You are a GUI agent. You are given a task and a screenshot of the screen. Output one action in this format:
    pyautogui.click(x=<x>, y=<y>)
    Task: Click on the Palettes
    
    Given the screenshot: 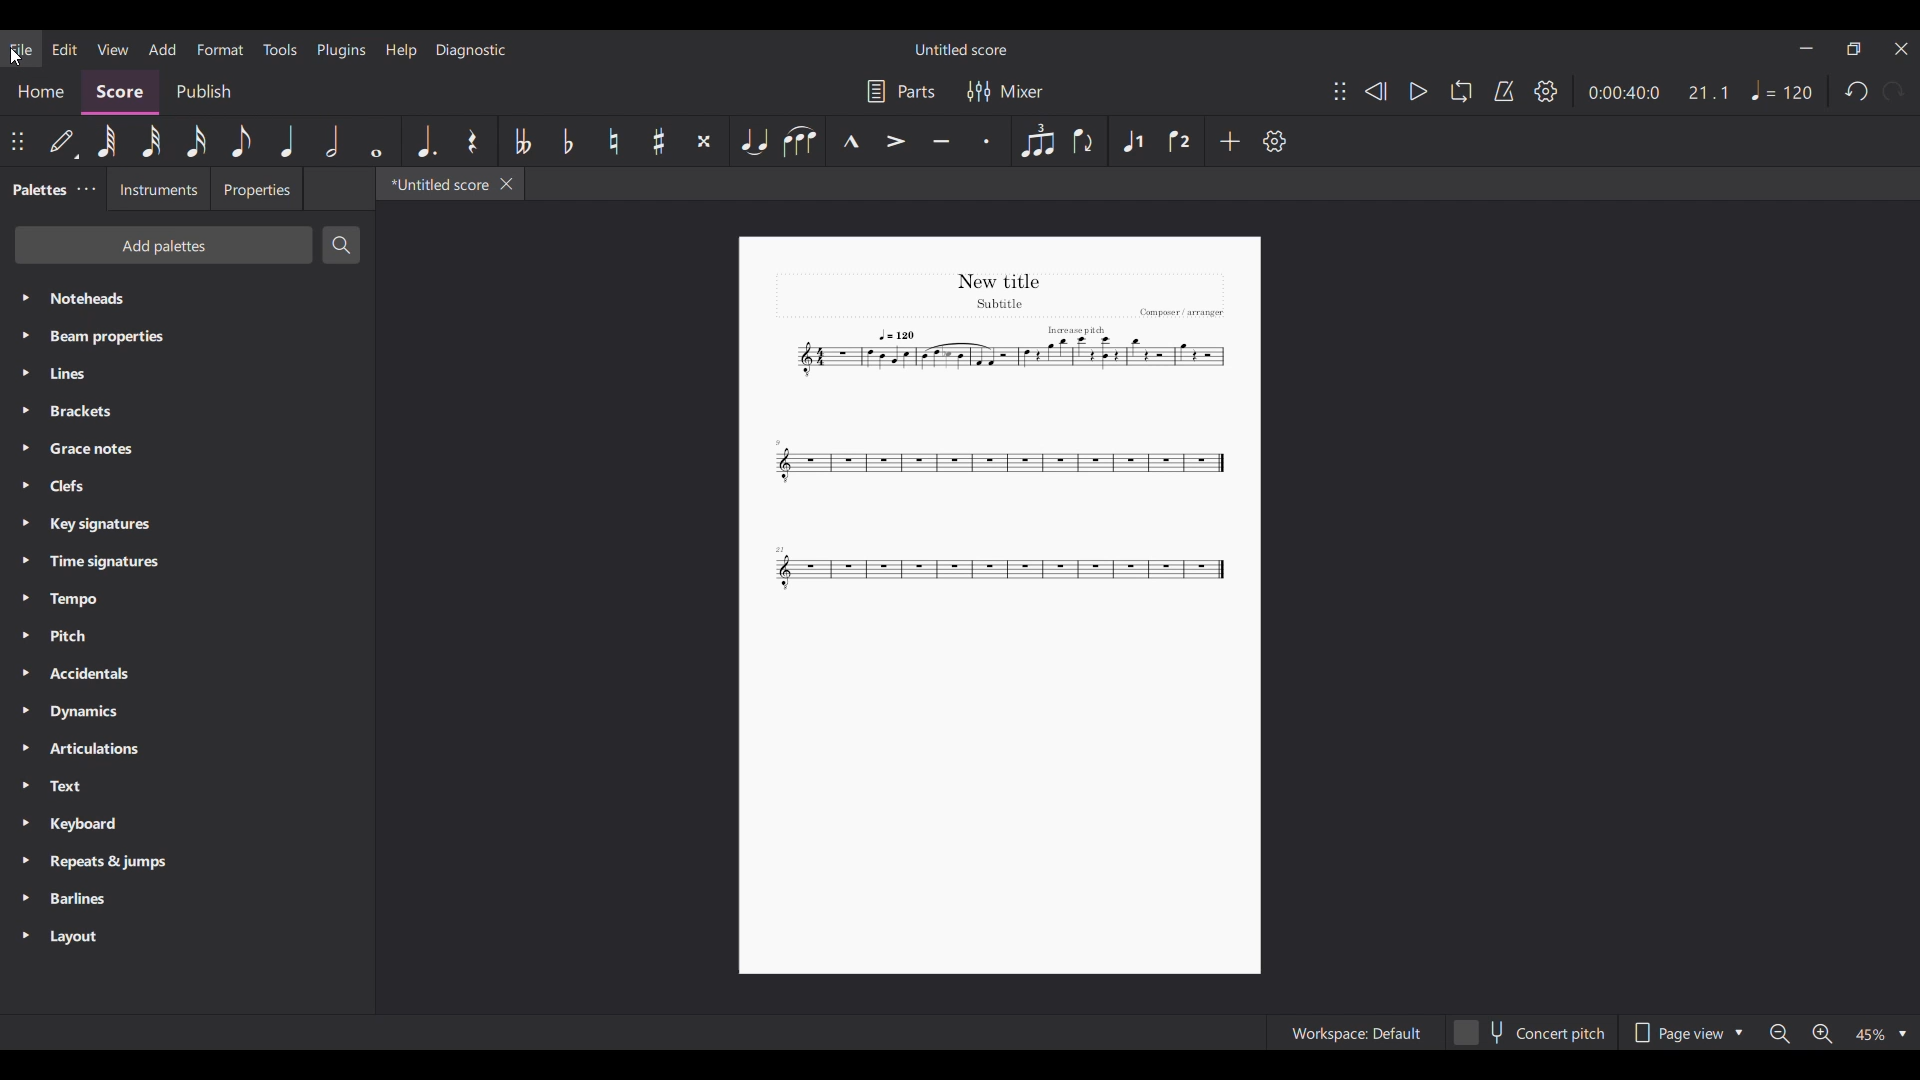 What is the action you would take?
    pyautogui.click(x=37, y=189)
    